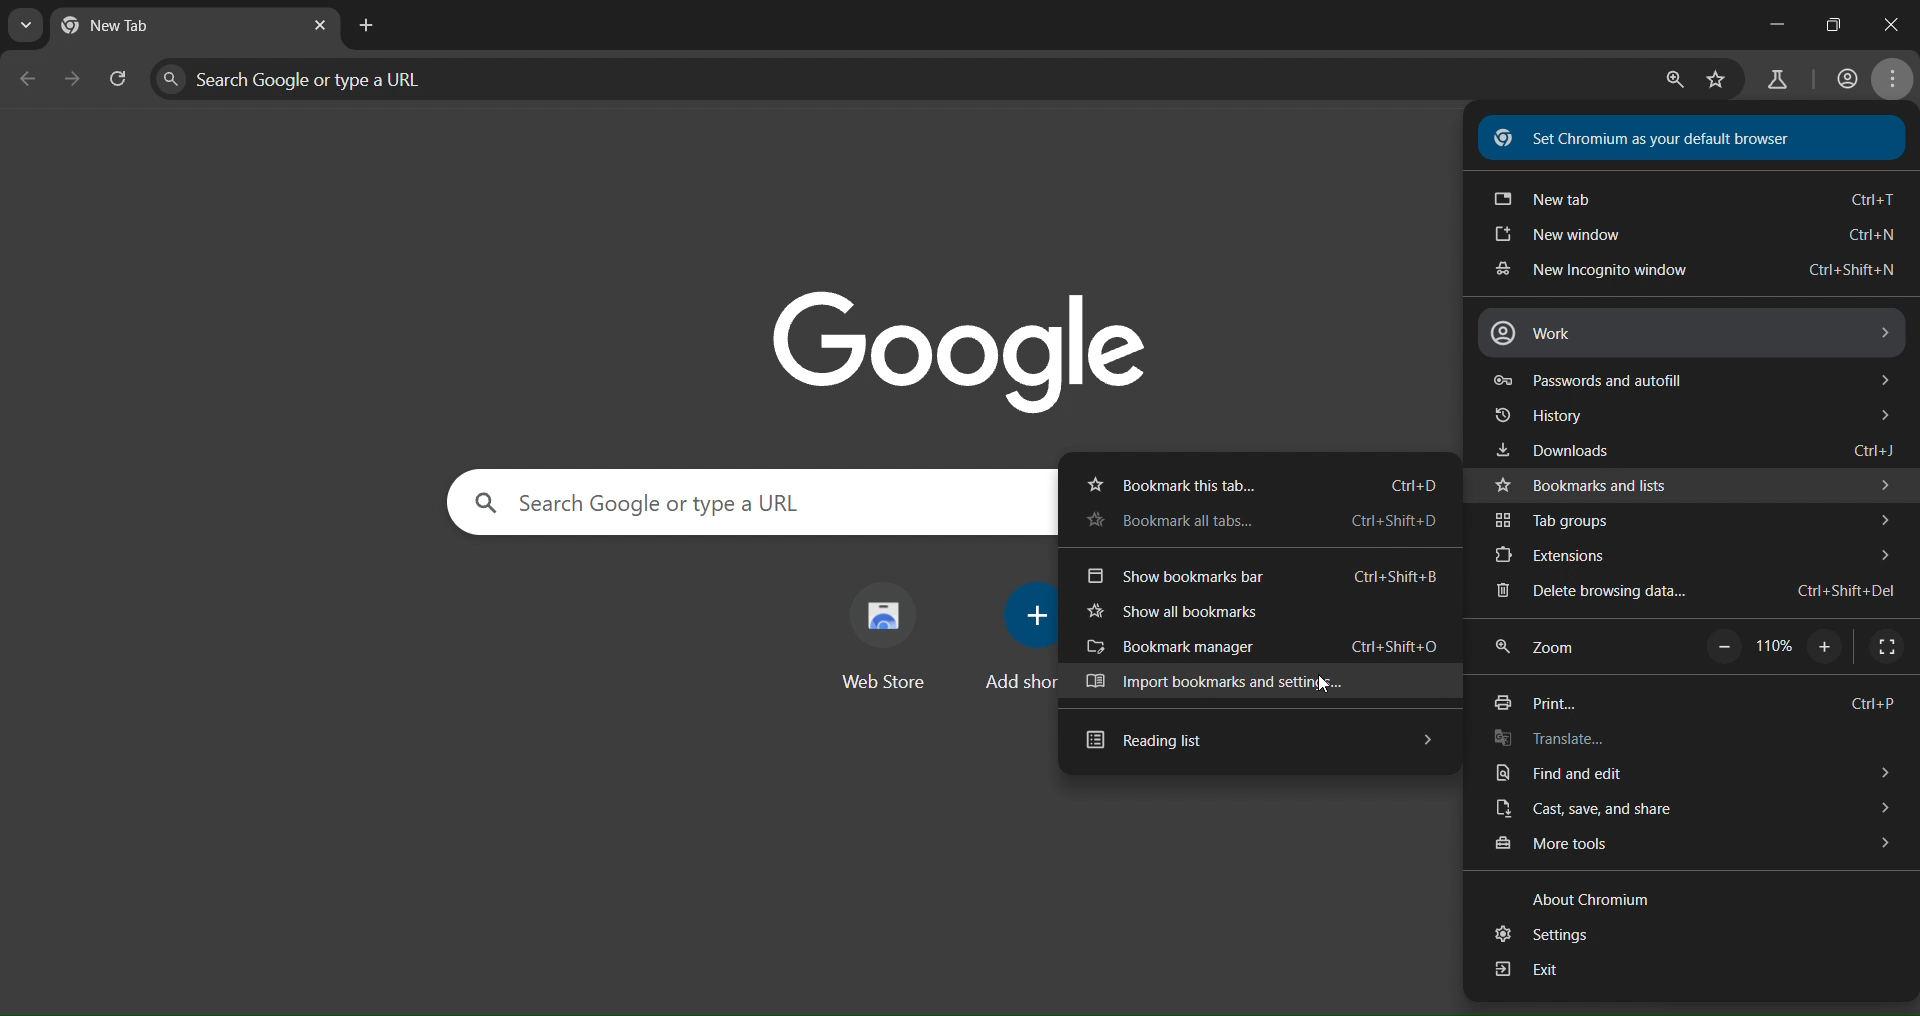 The image size is (1920, 1016). What do you see at coordinates (362, 25) in the screenshot?
I see `new tab` at bounding box center [362, 25].